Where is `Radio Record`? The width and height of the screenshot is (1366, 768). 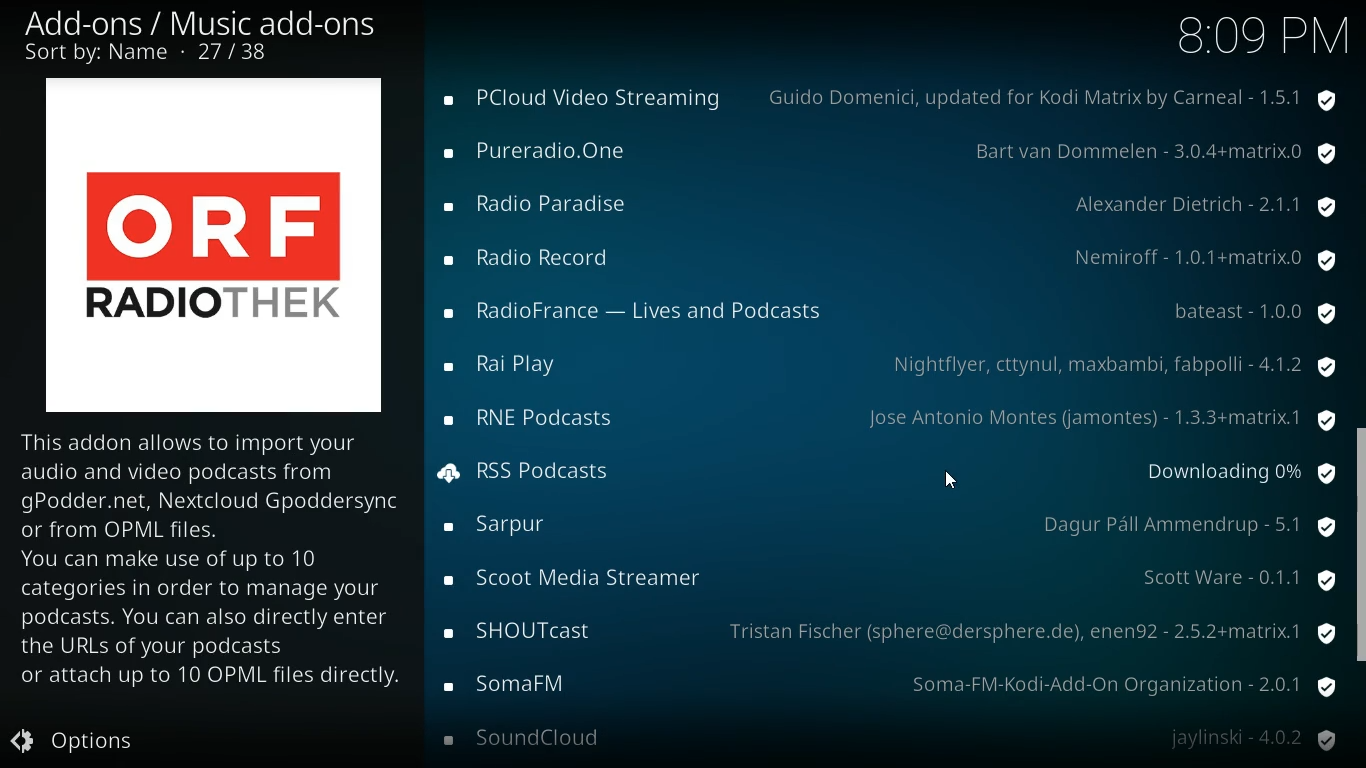 Radio Record is located at coordinates (536, 256).